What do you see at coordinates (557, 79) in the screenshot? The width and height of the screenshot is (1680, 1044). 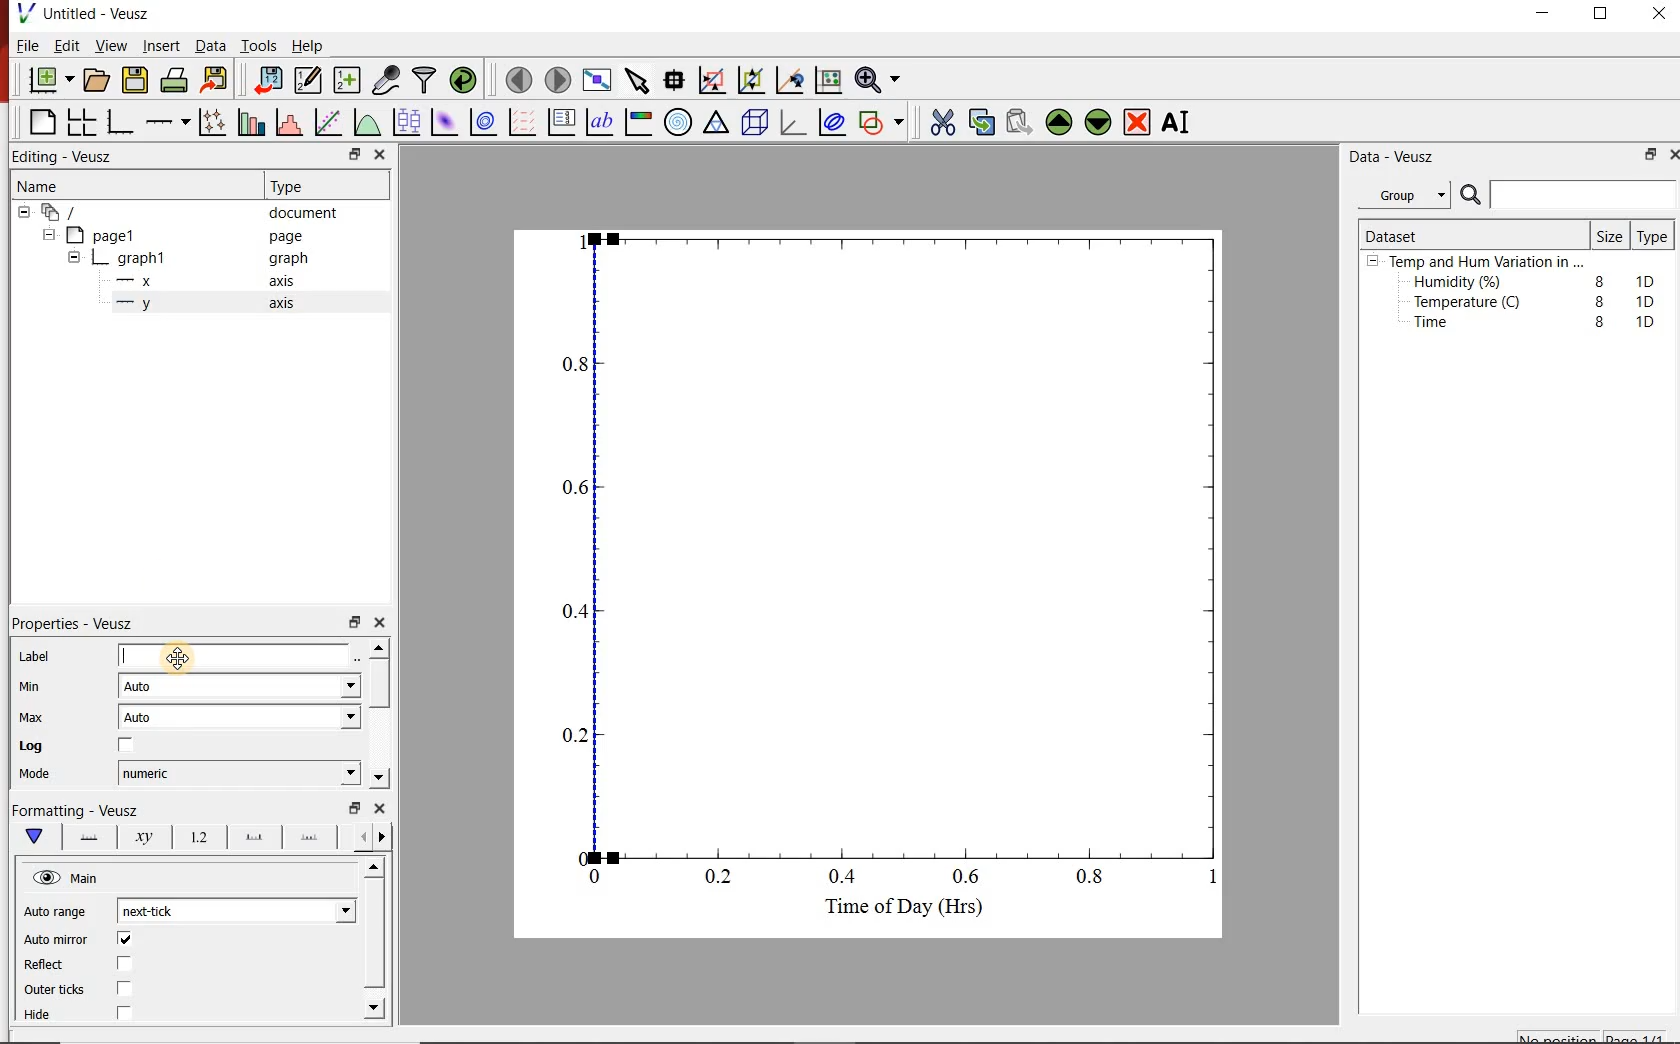 I see `move to the next page` at bounding box center [557, 79].